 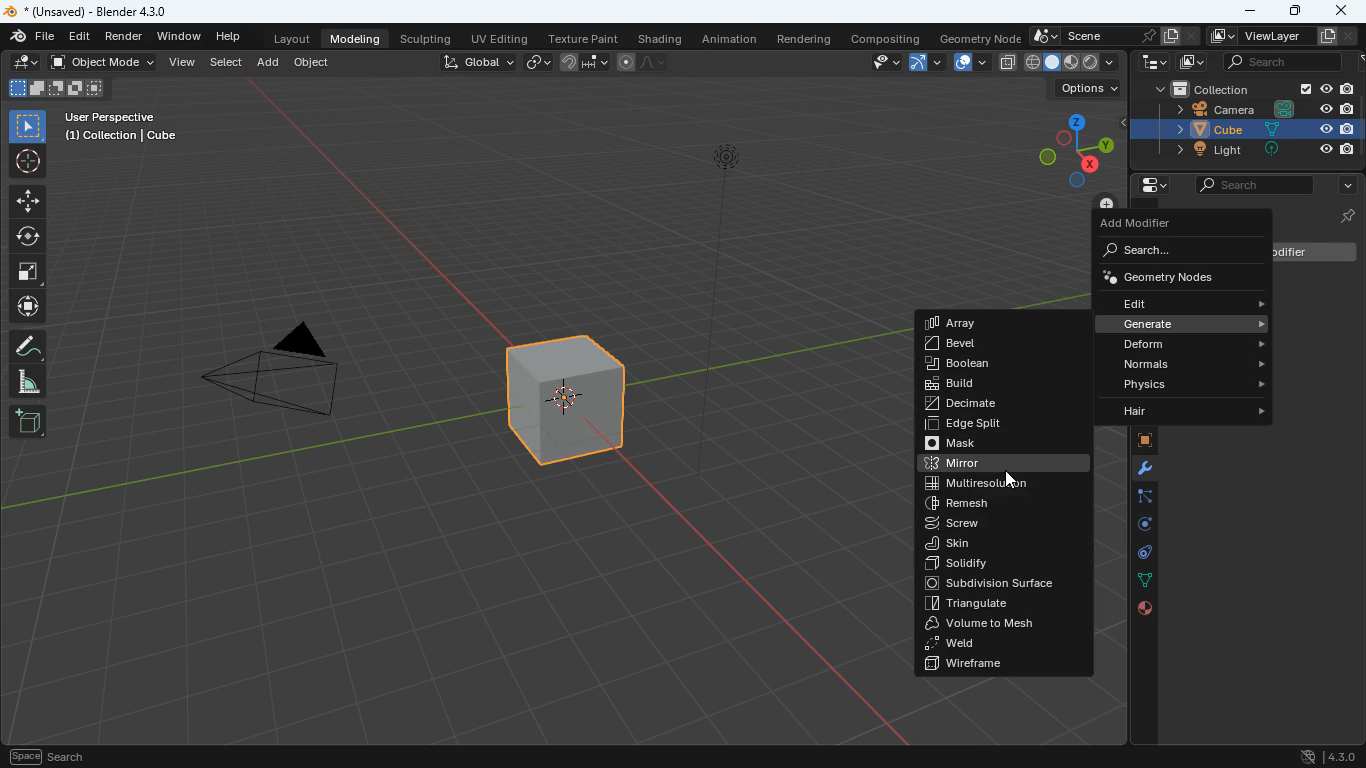 What do you see at coordinates (498, 37) in the screenshot?
I see `uv editing` at bounding box center [498, 37].